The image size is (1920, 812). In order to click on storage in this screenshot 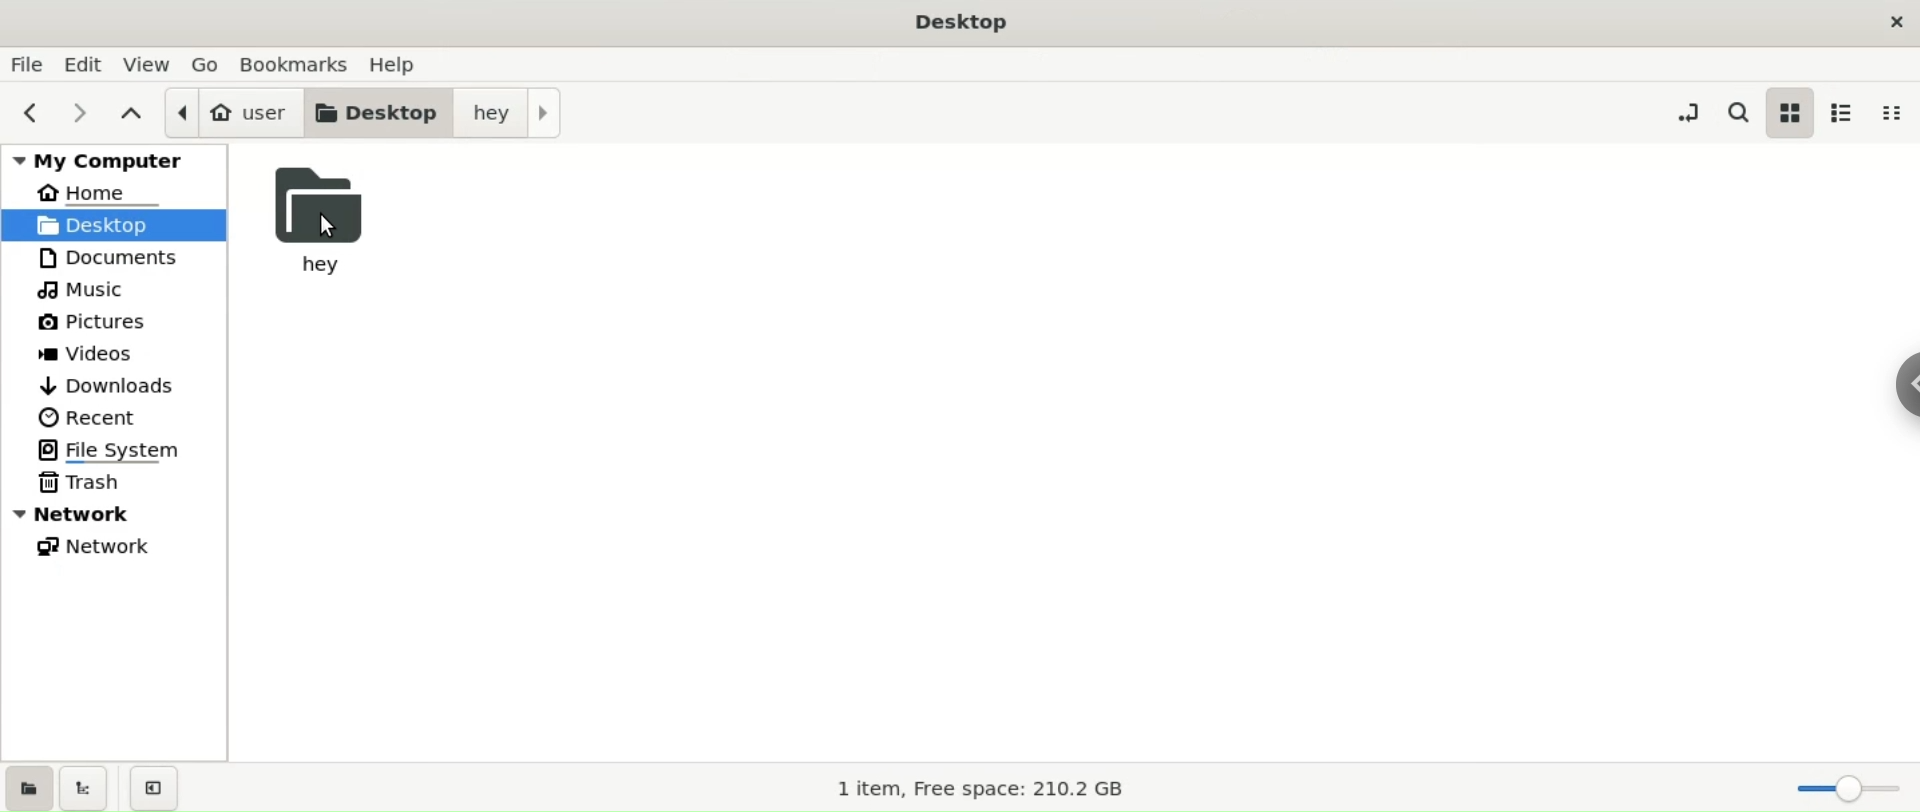, I will do `click(1003, 788)`.